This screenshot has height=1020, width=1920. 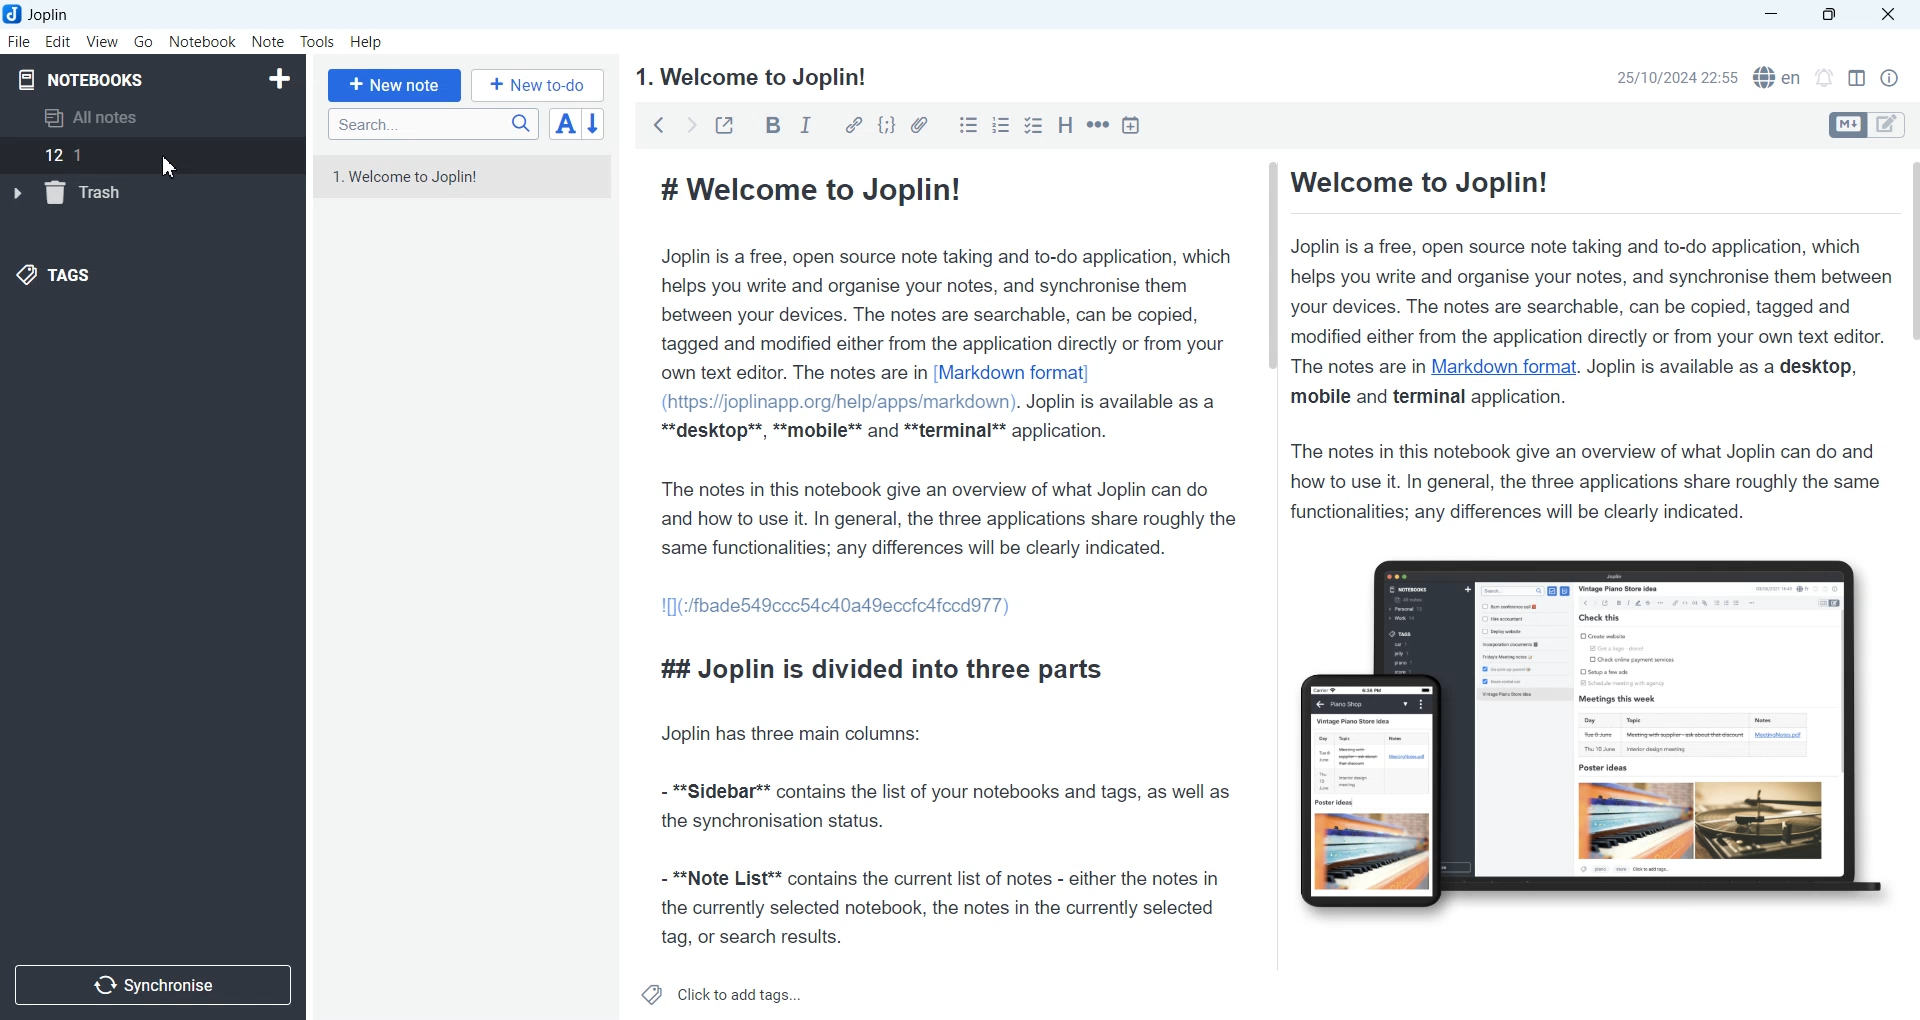 I want to click on Go, so click(x=145, y=41).